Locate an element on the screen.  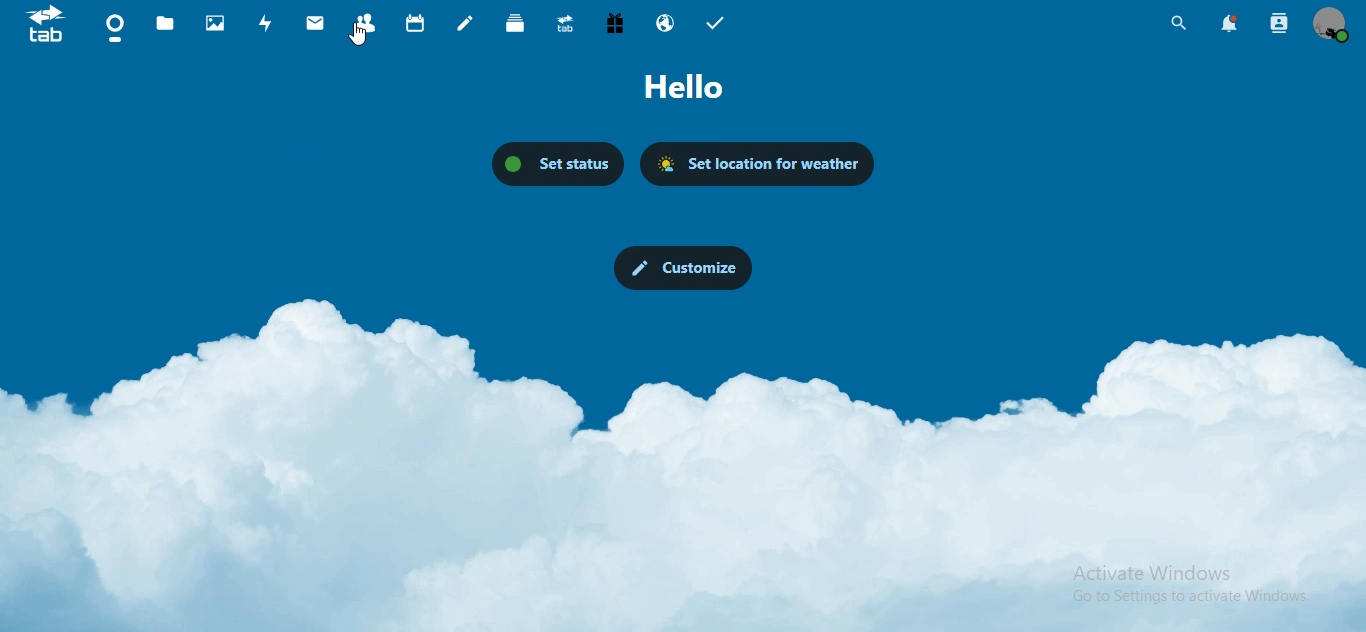
synology is located at coordinates (565, 22).